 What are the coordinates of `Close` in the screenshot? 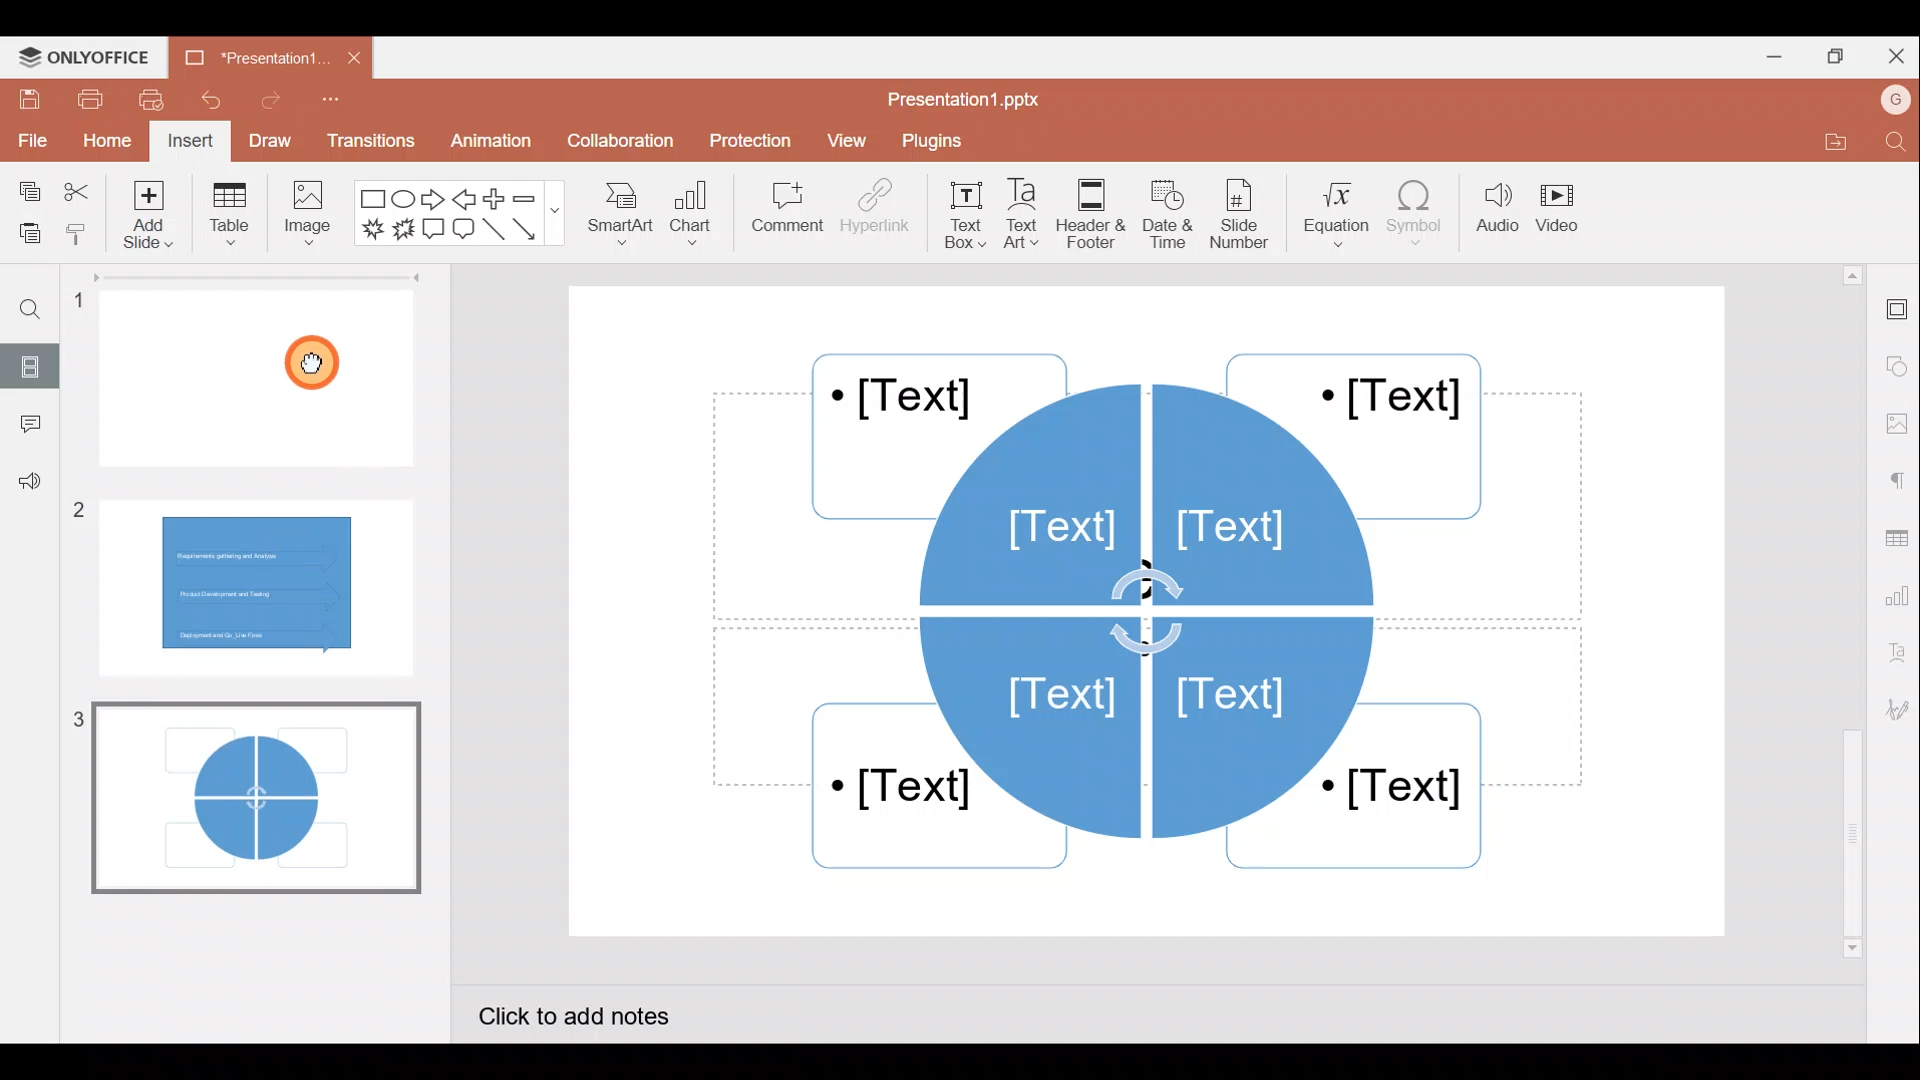 It's located at (1898, 53).